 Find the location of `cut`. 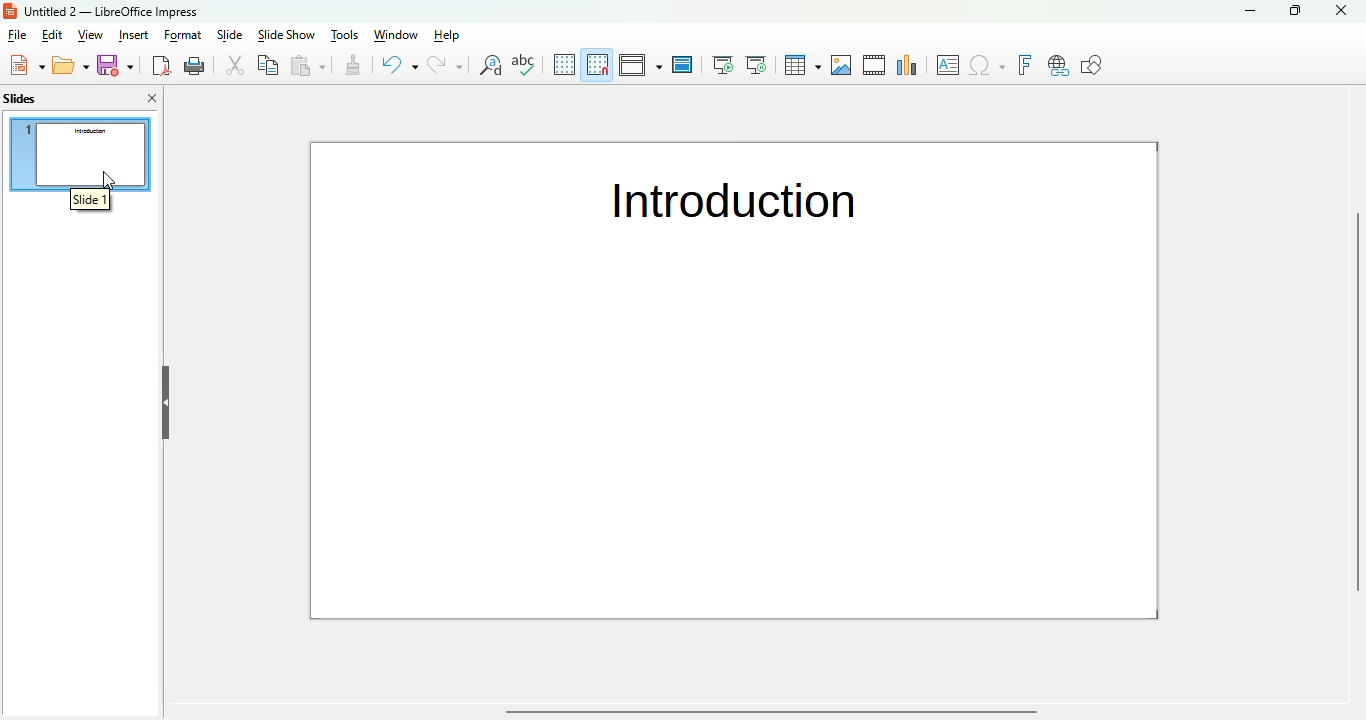

cut is located at coordinates (235, 65).